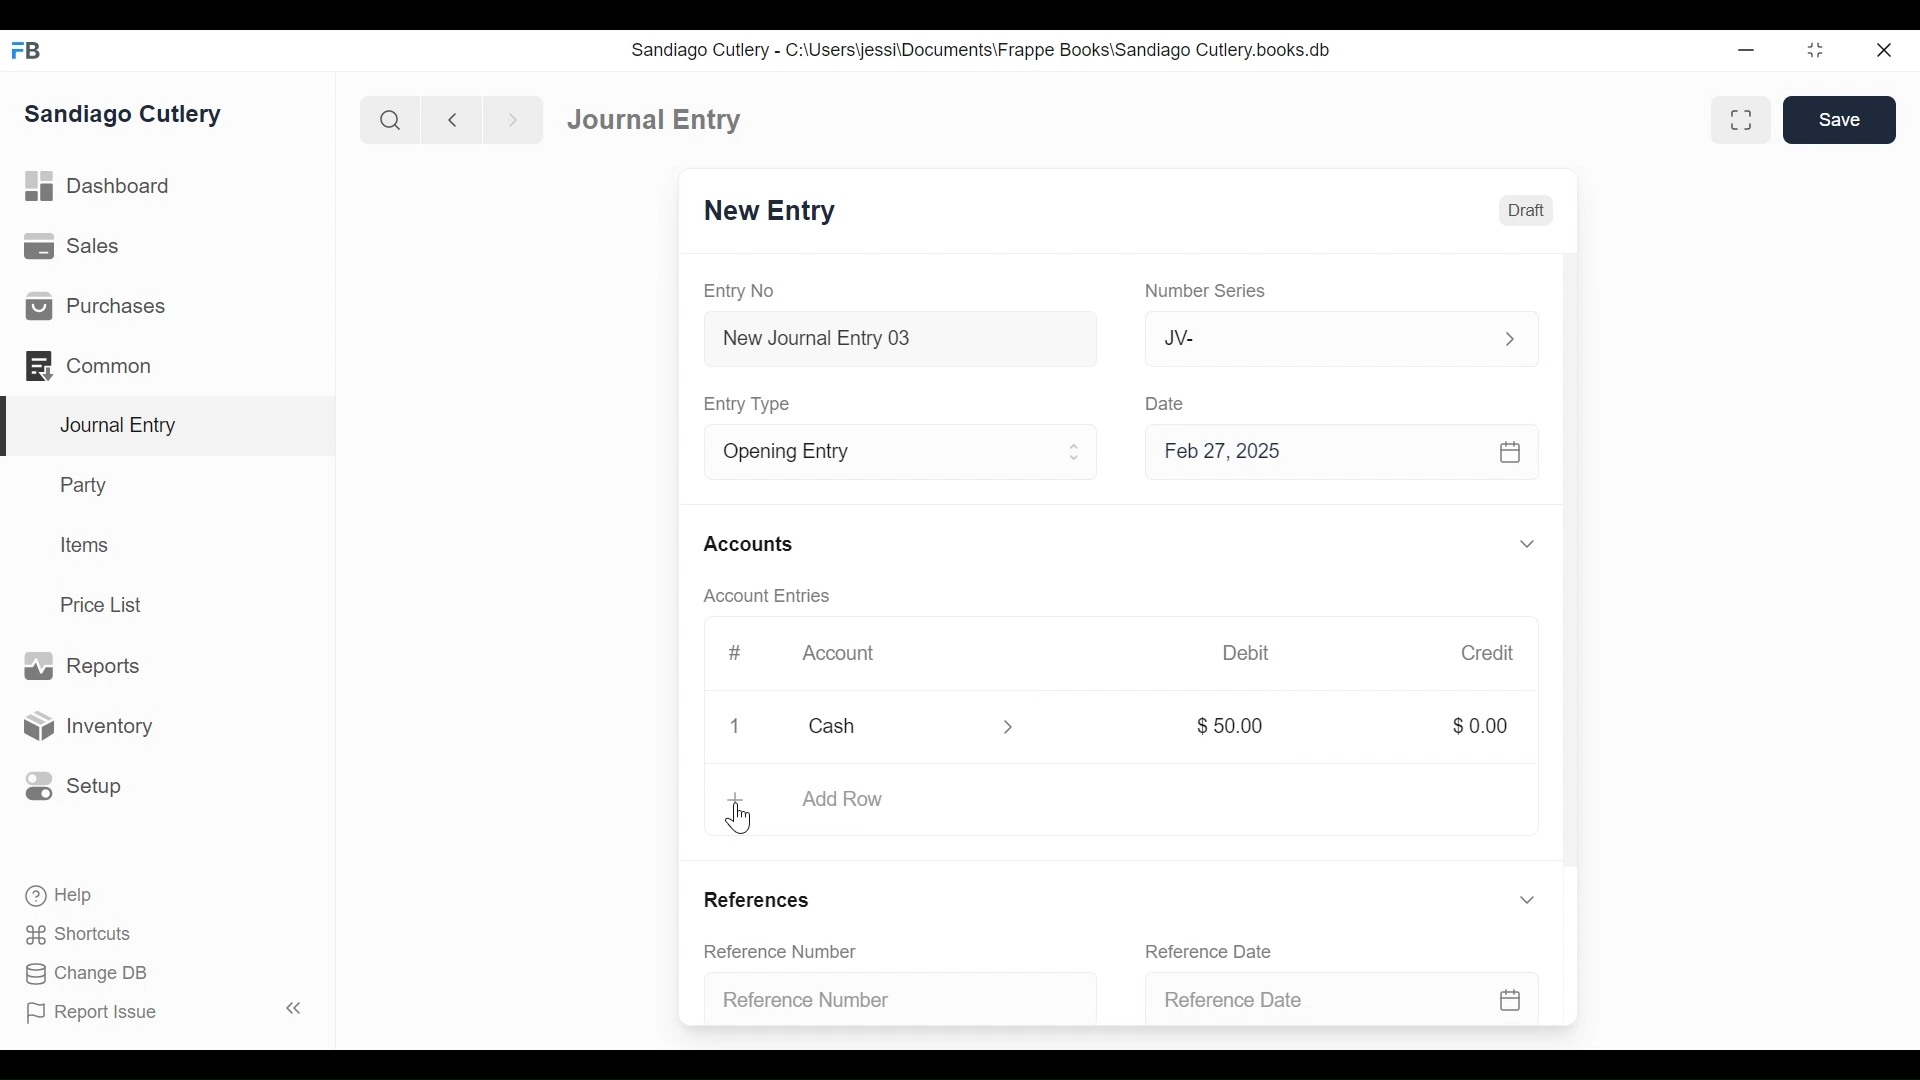  What do you see at coordinates (164, 427) in the screenshot?
I see `Journal Entry` at bounding box center [164, 427].